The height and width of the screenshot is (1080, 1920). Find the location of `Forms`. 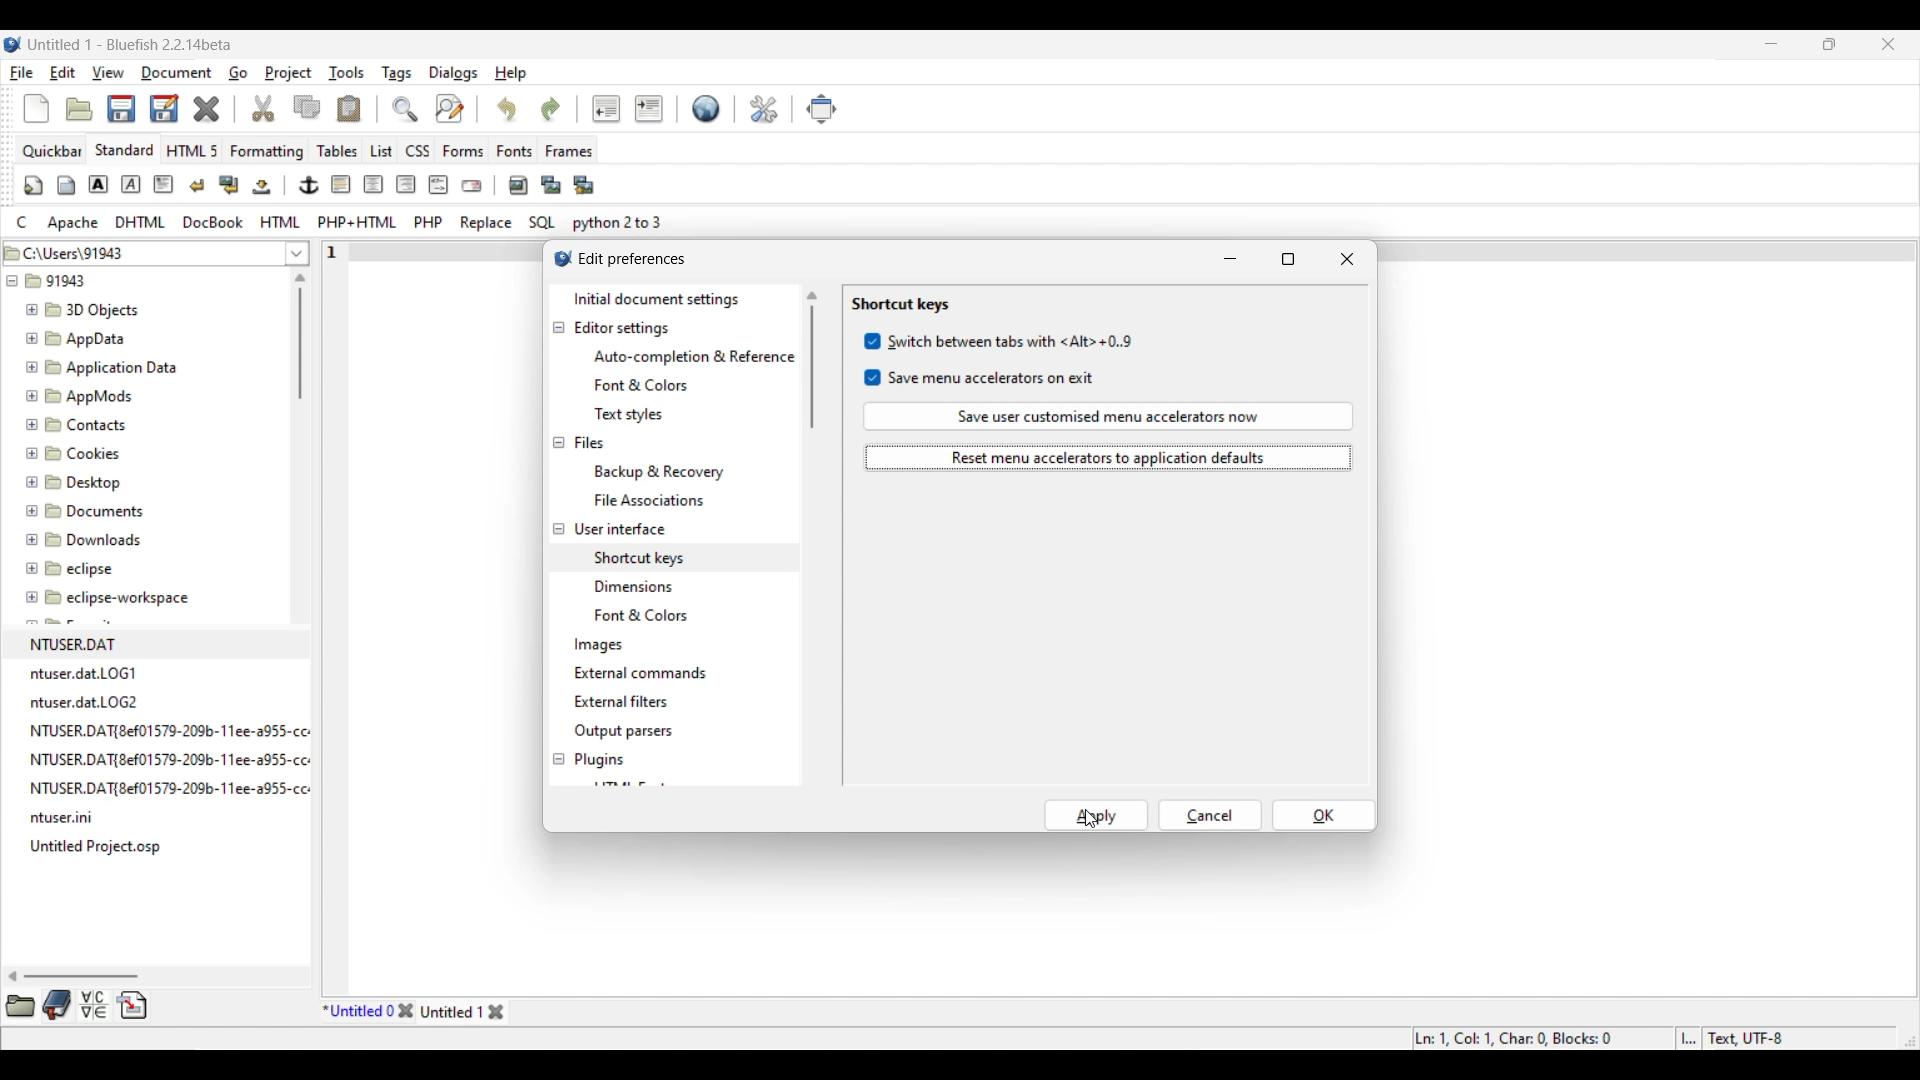

Forms is located at coordinates (463, 151).